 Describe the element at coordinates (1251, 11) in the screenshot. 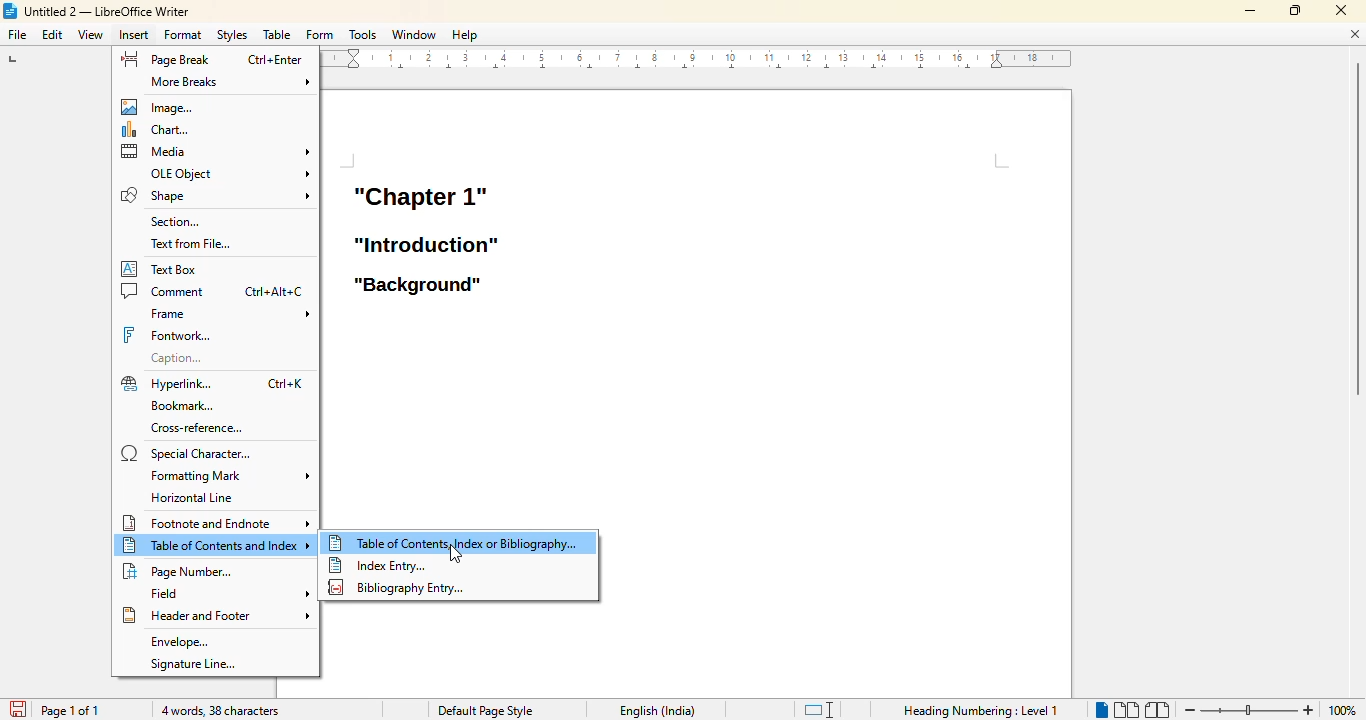

I see `minimize` at that location.